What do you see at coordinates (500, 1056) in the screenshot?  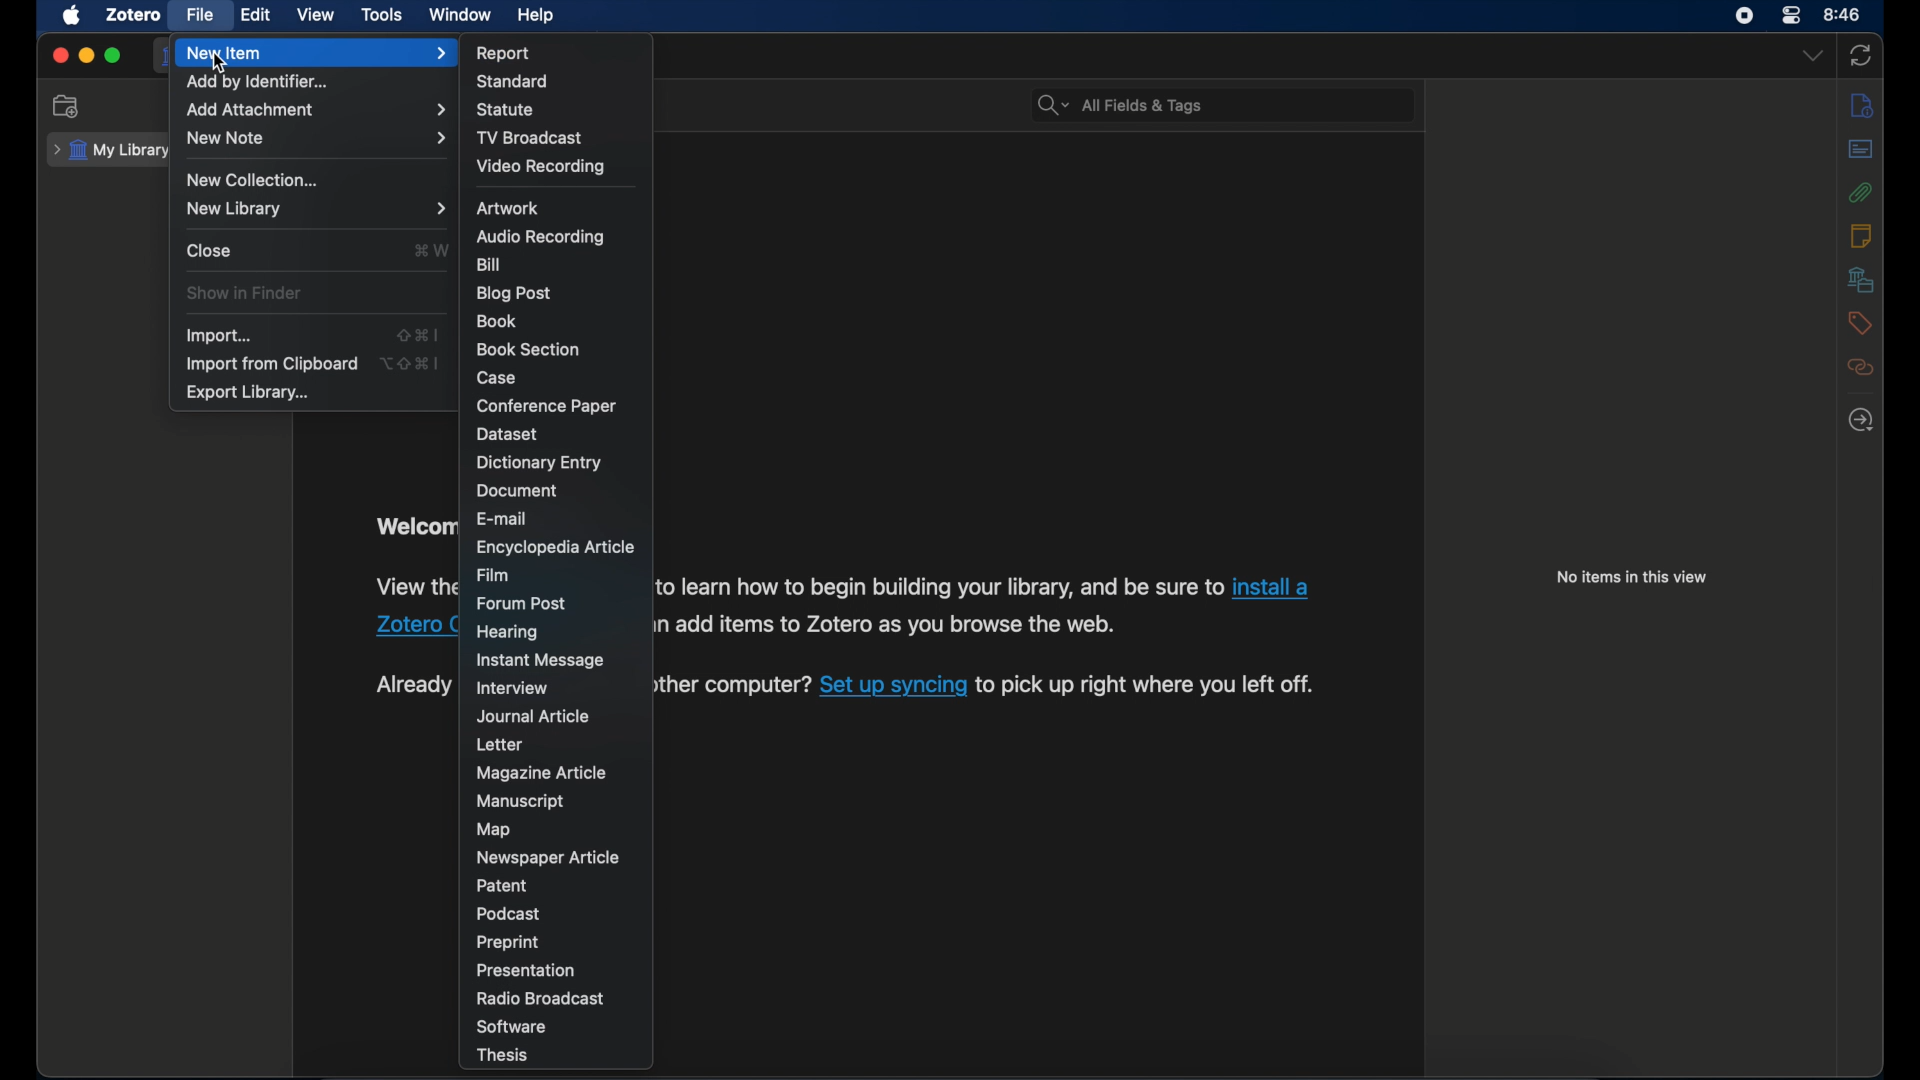 I see `thesis` at bounding box center [500, 1056].